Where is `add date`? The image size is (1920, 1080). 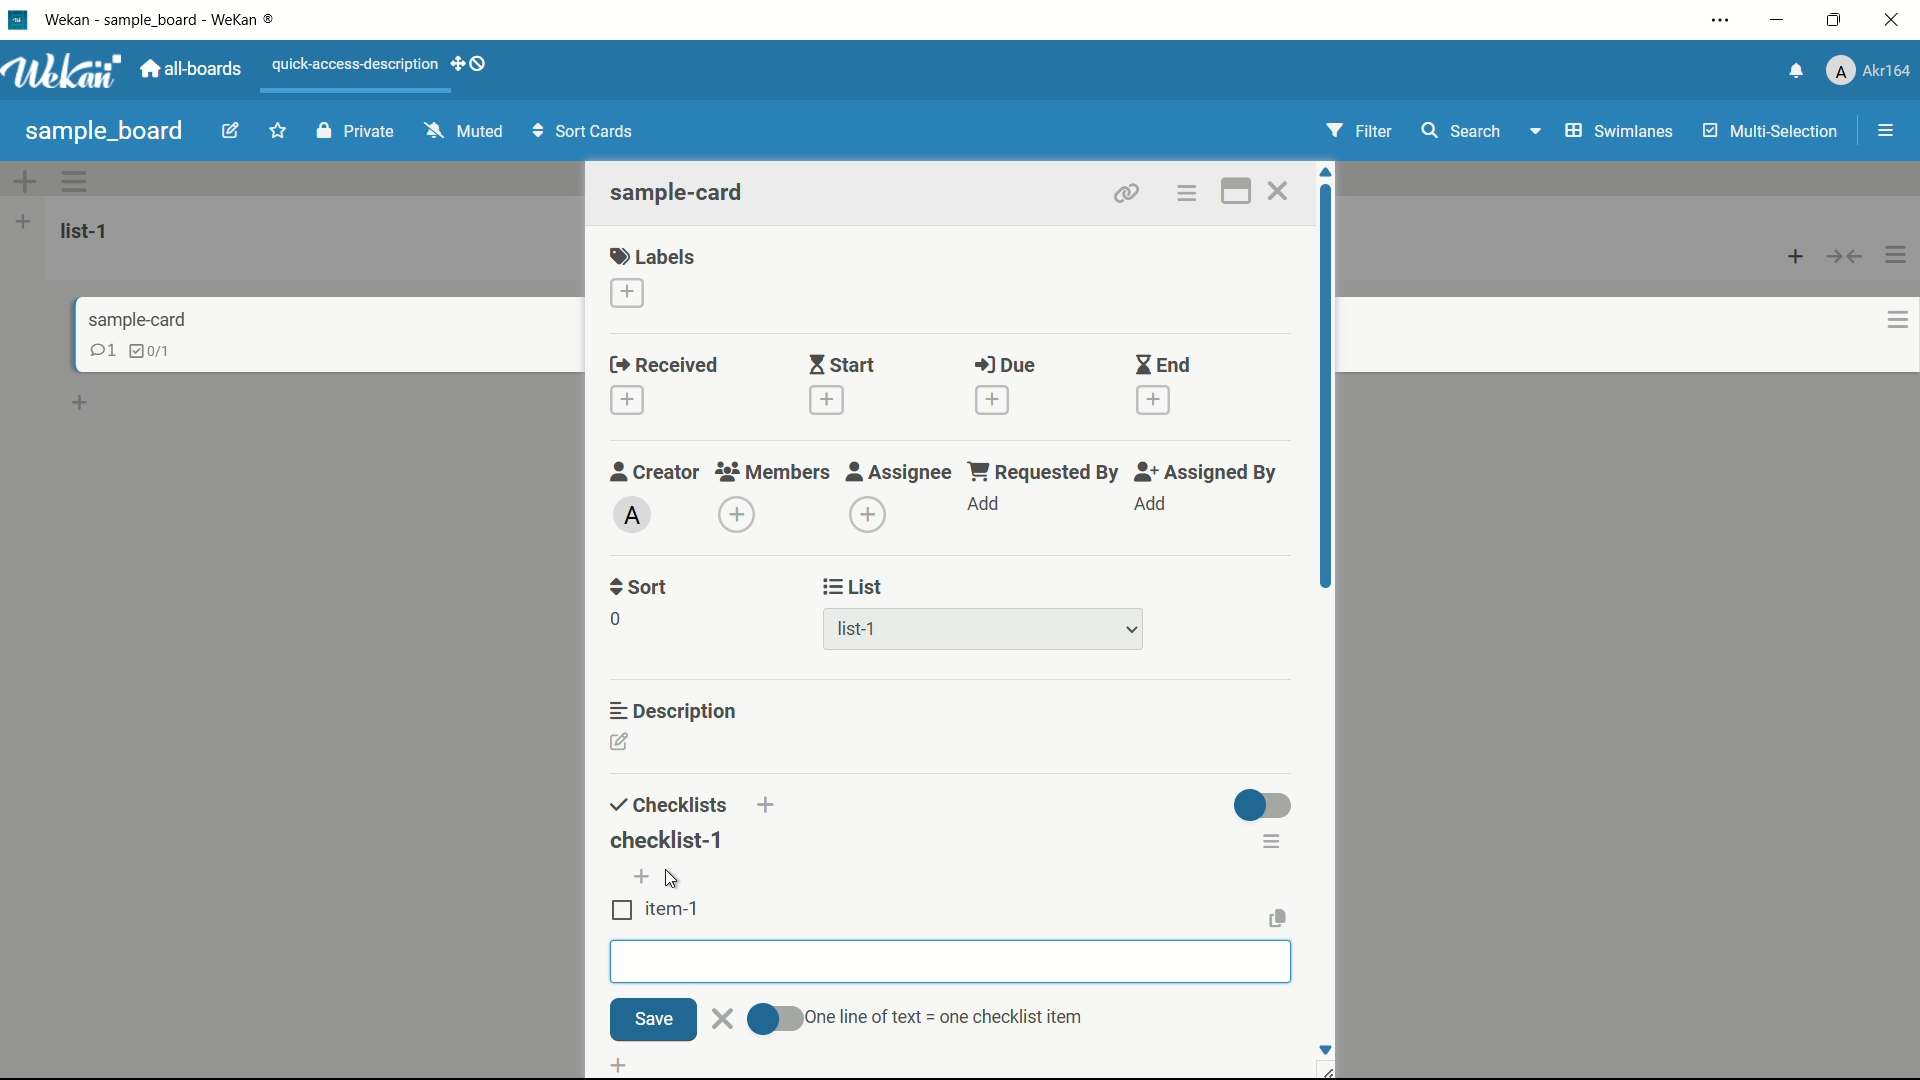 add date is located at coordinates (1153, 400).